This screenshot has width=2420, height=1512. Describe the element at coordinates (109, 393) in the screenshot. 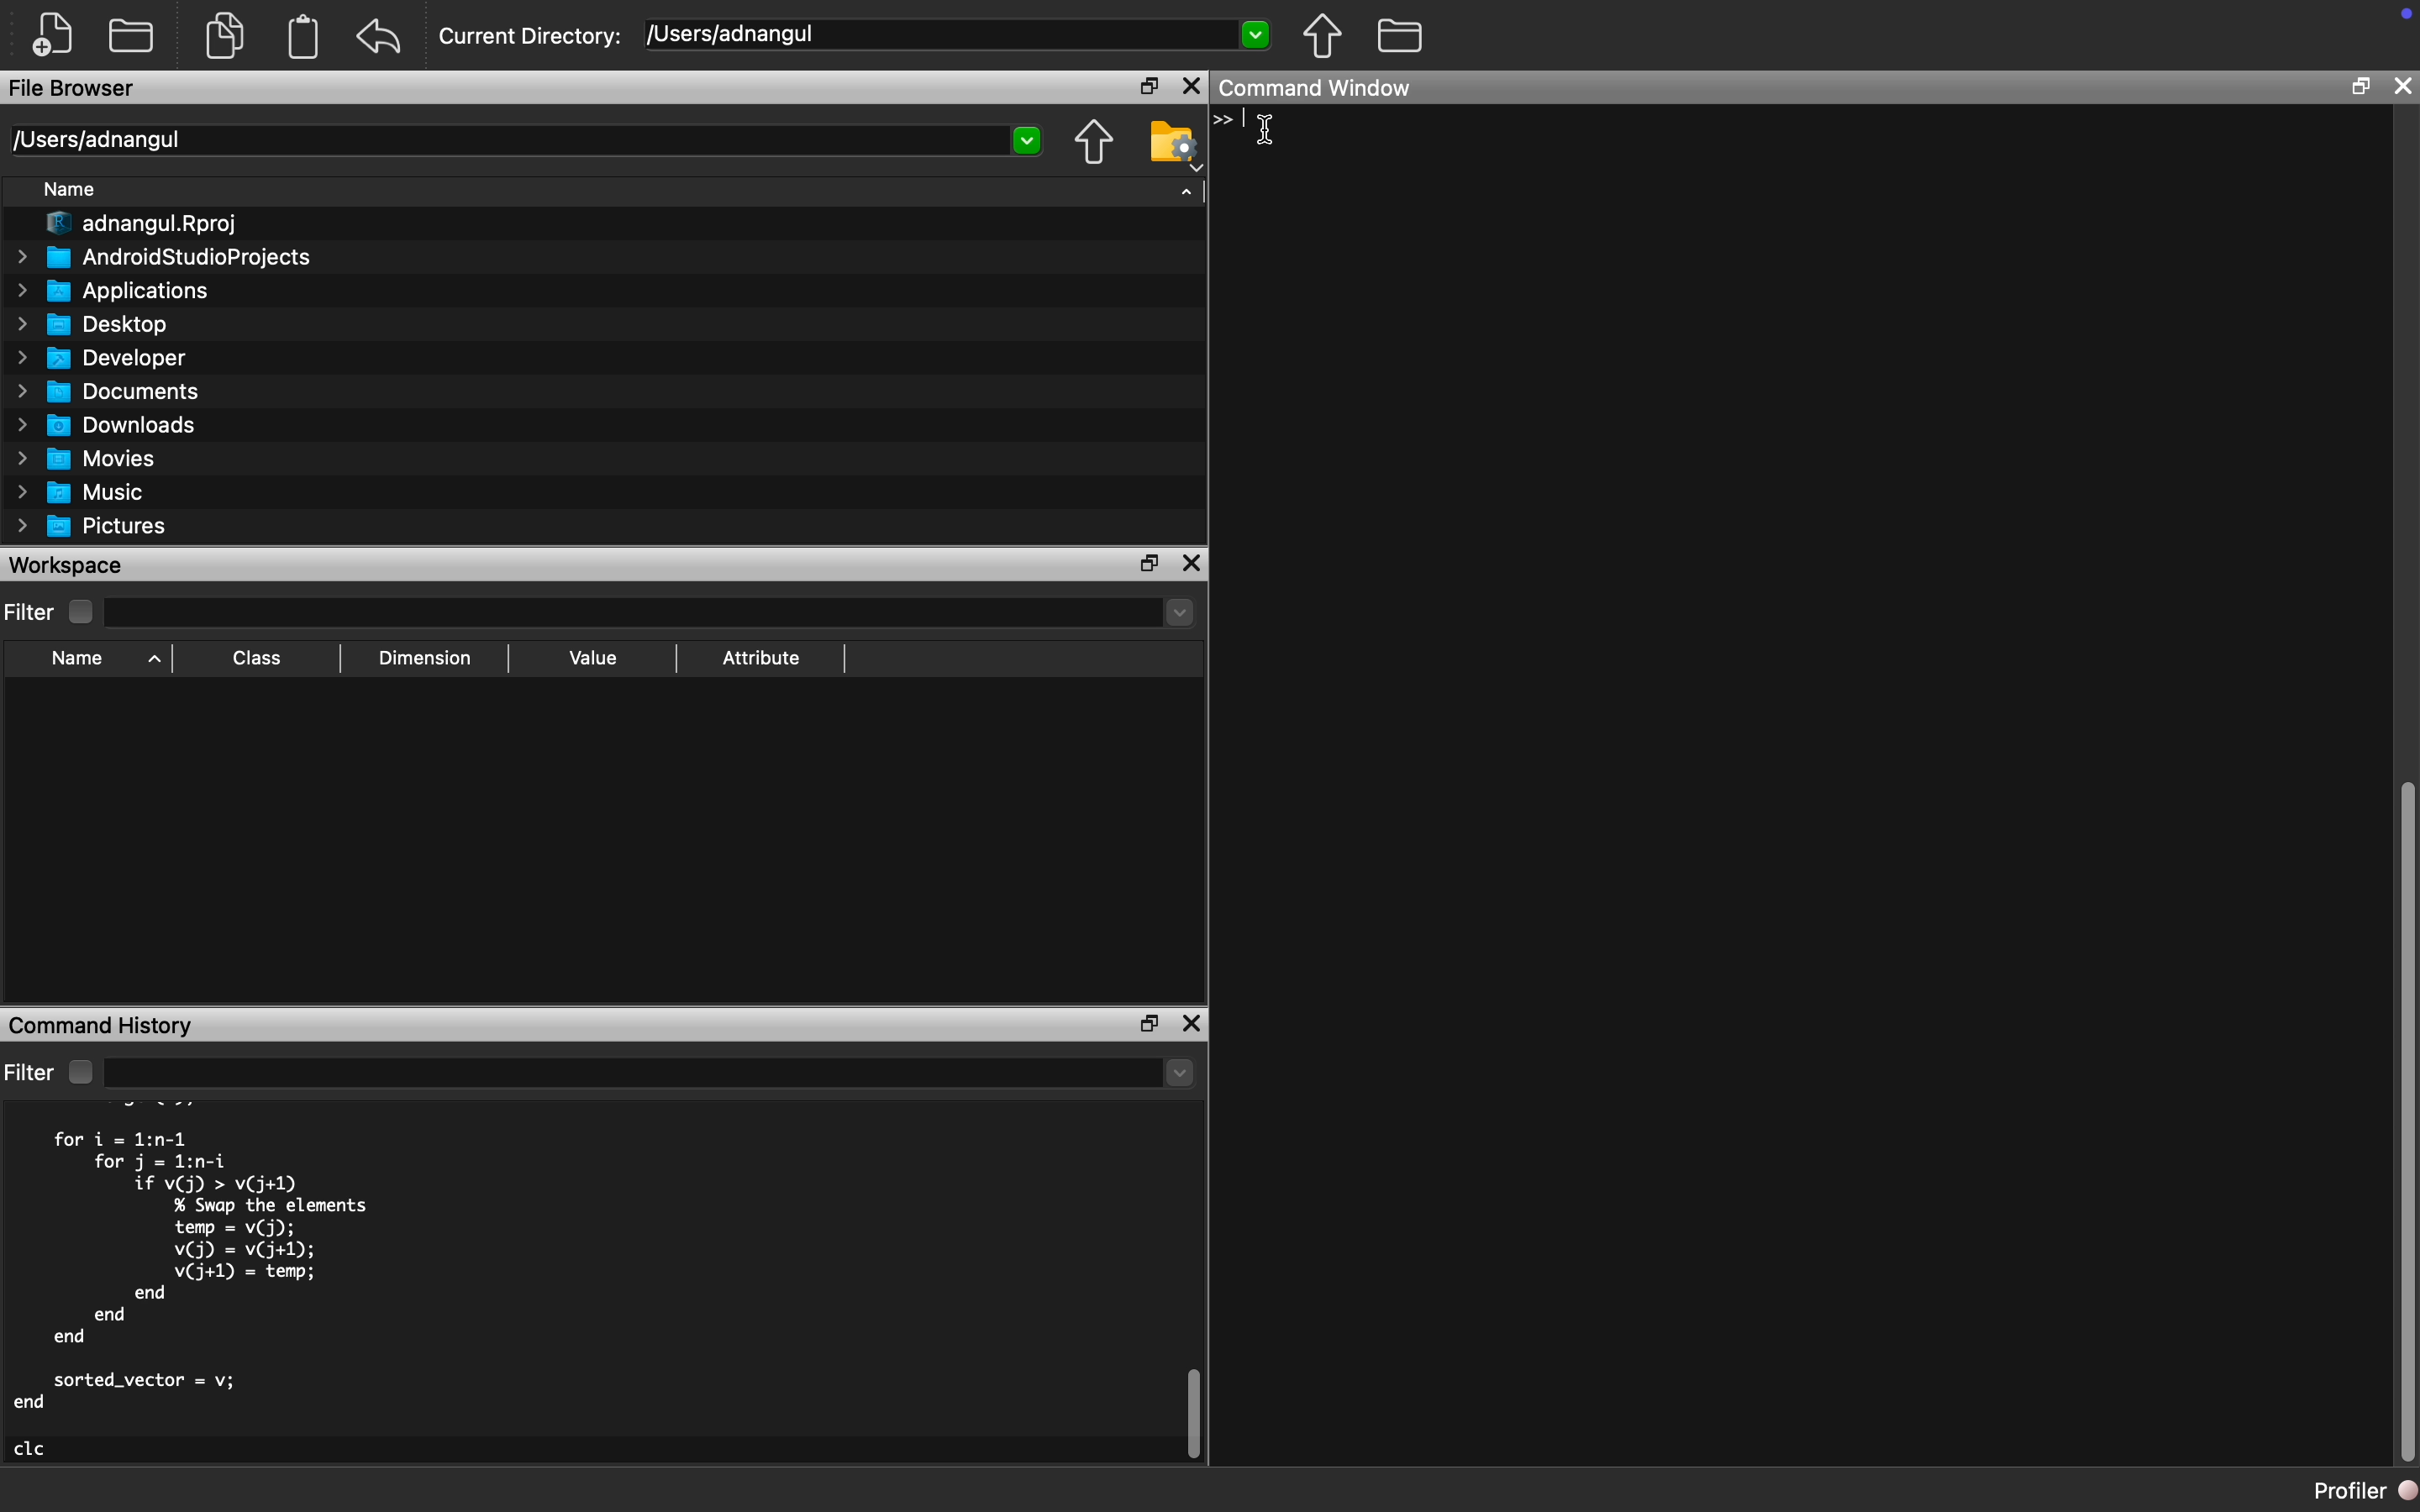

I see `Documents` at that location.